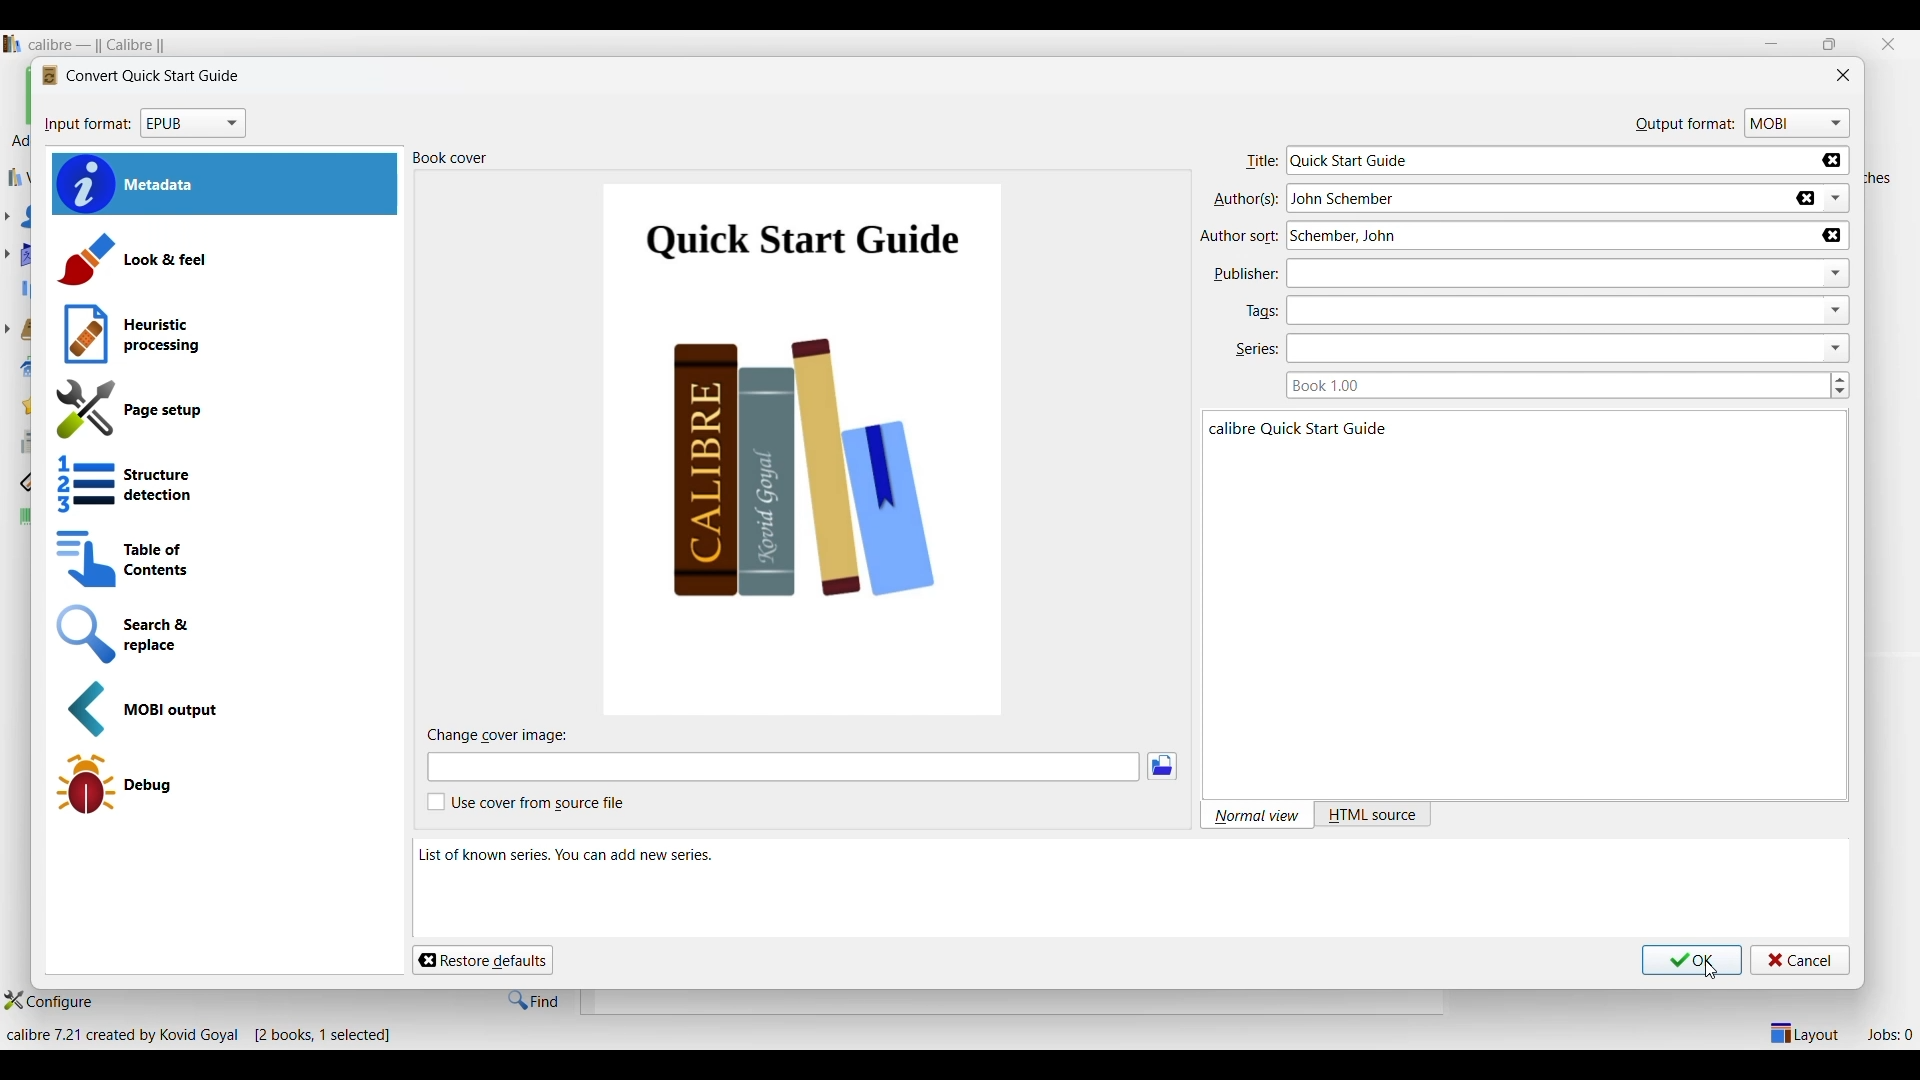 This screenshot has width=1920, height=1080. I want to click on Debug, so click(220, 784).